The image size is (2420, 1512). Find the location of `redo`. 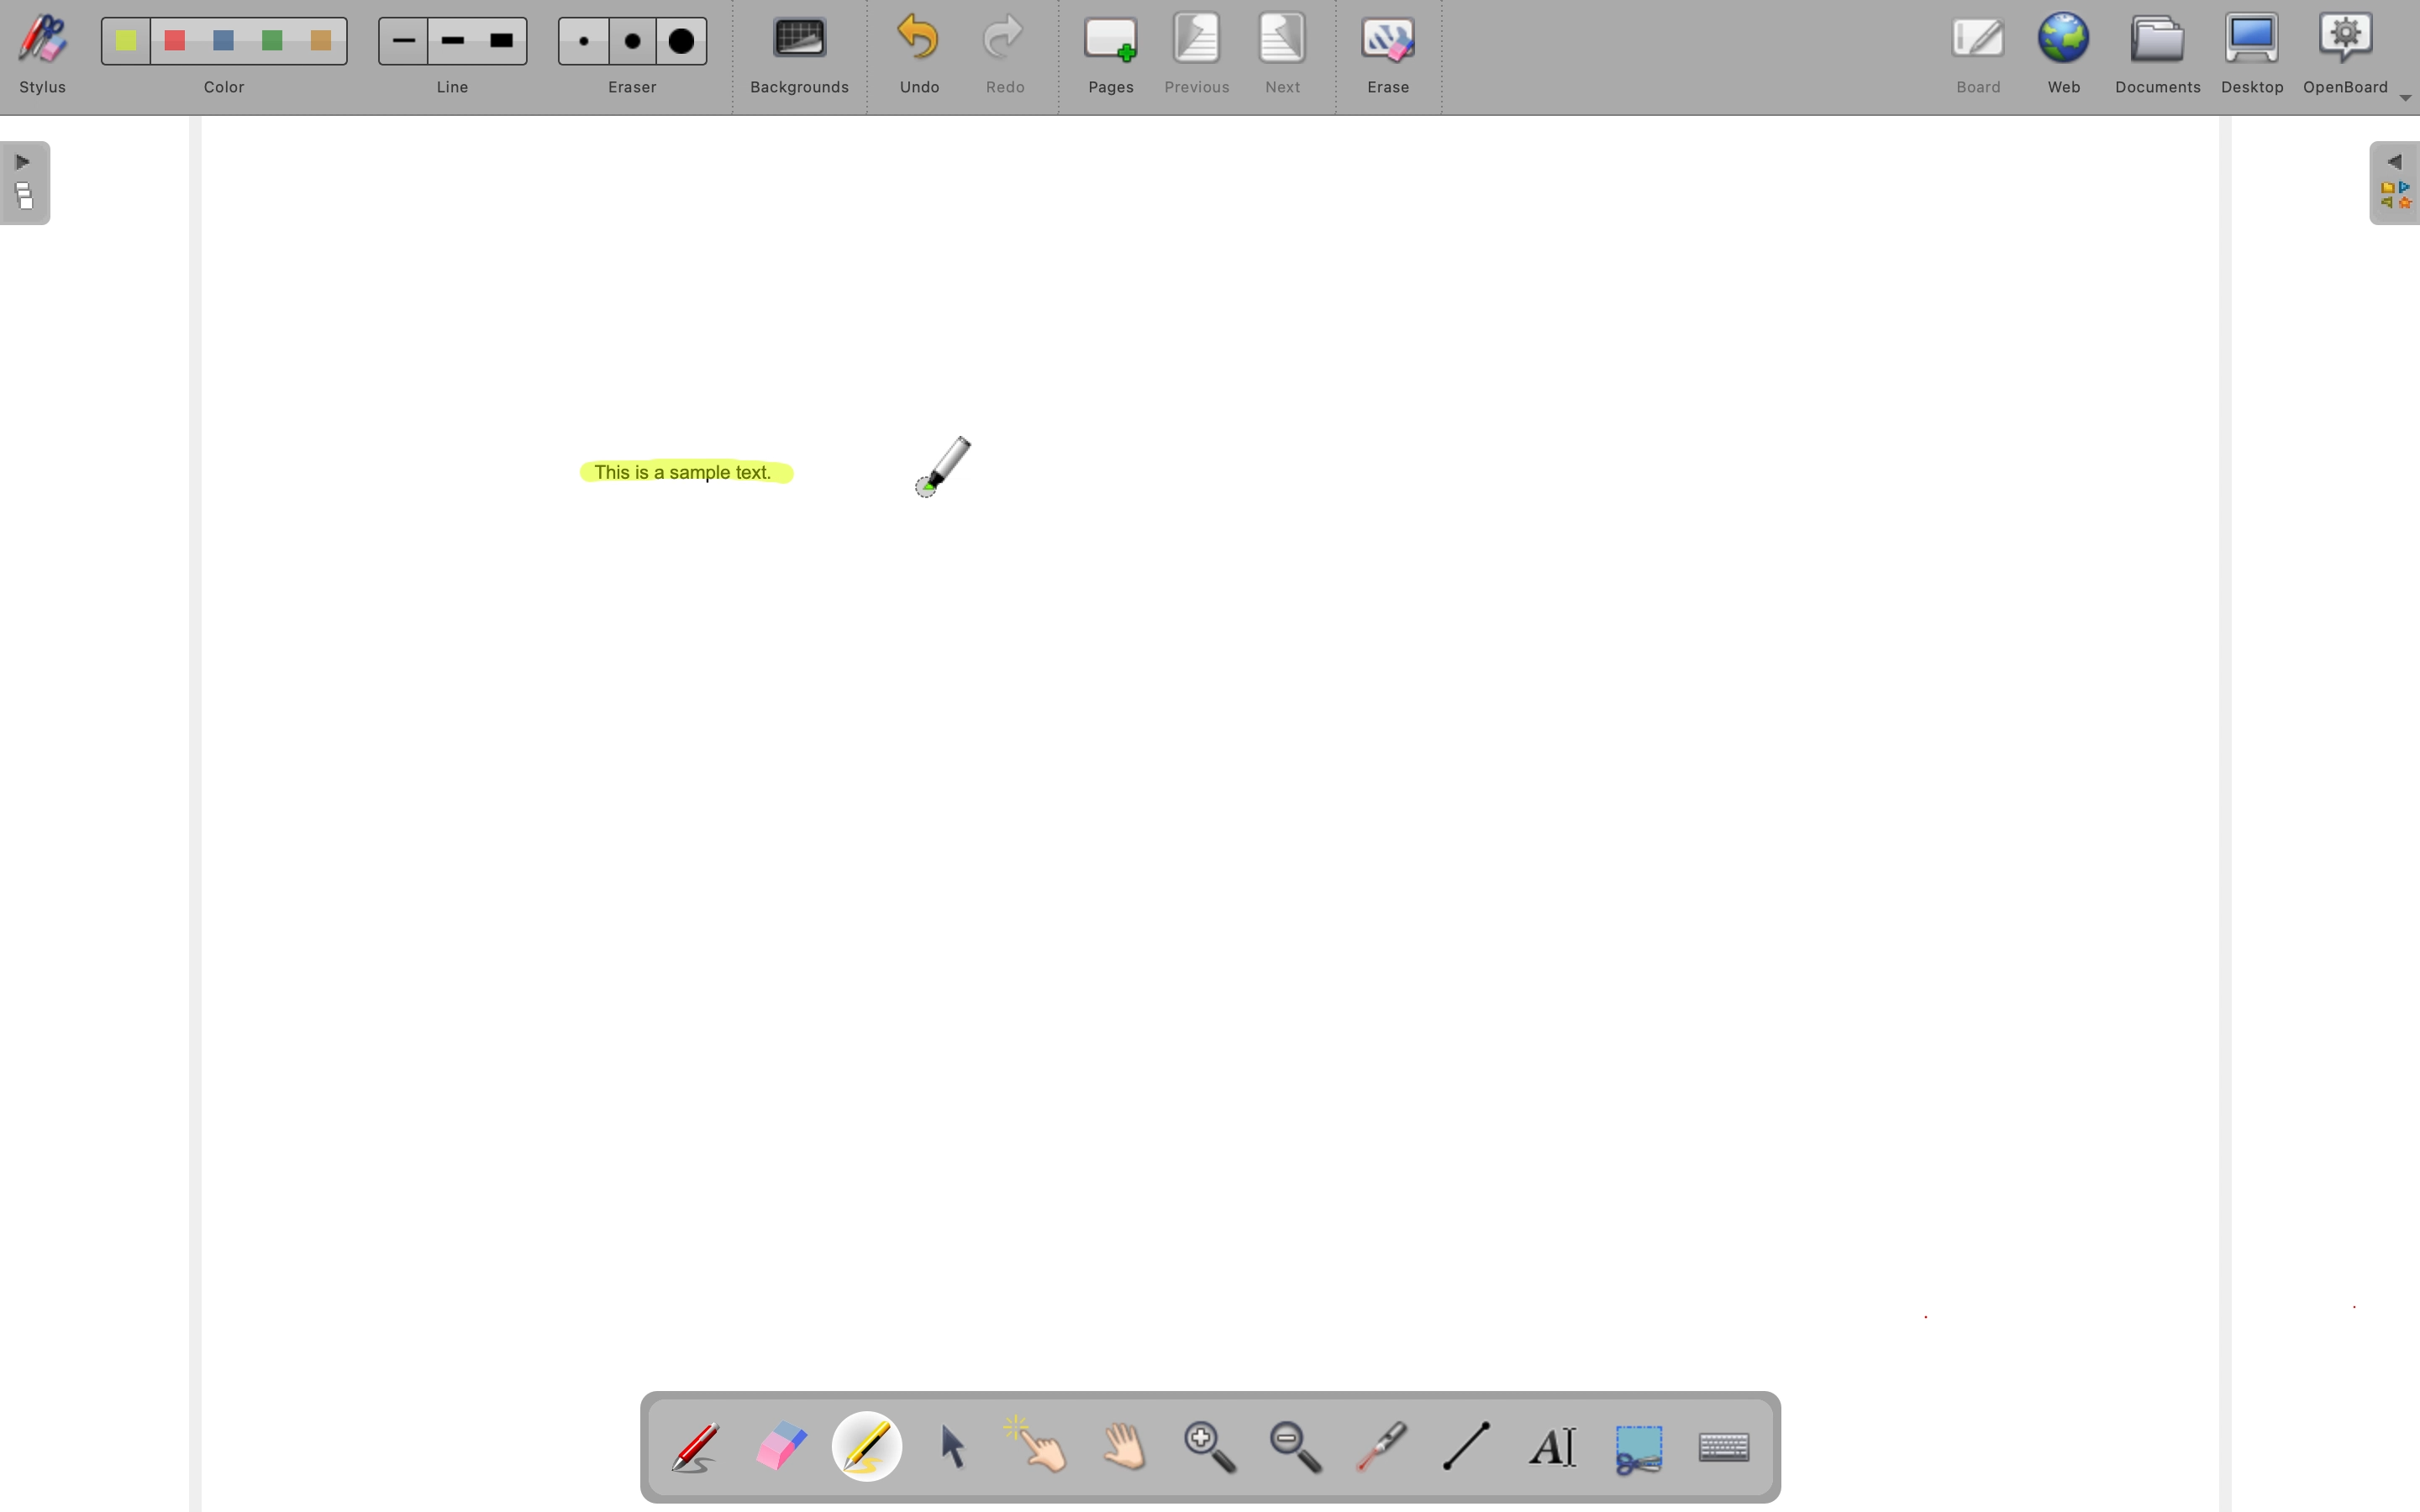

redo is located at coordinates (996, 57).